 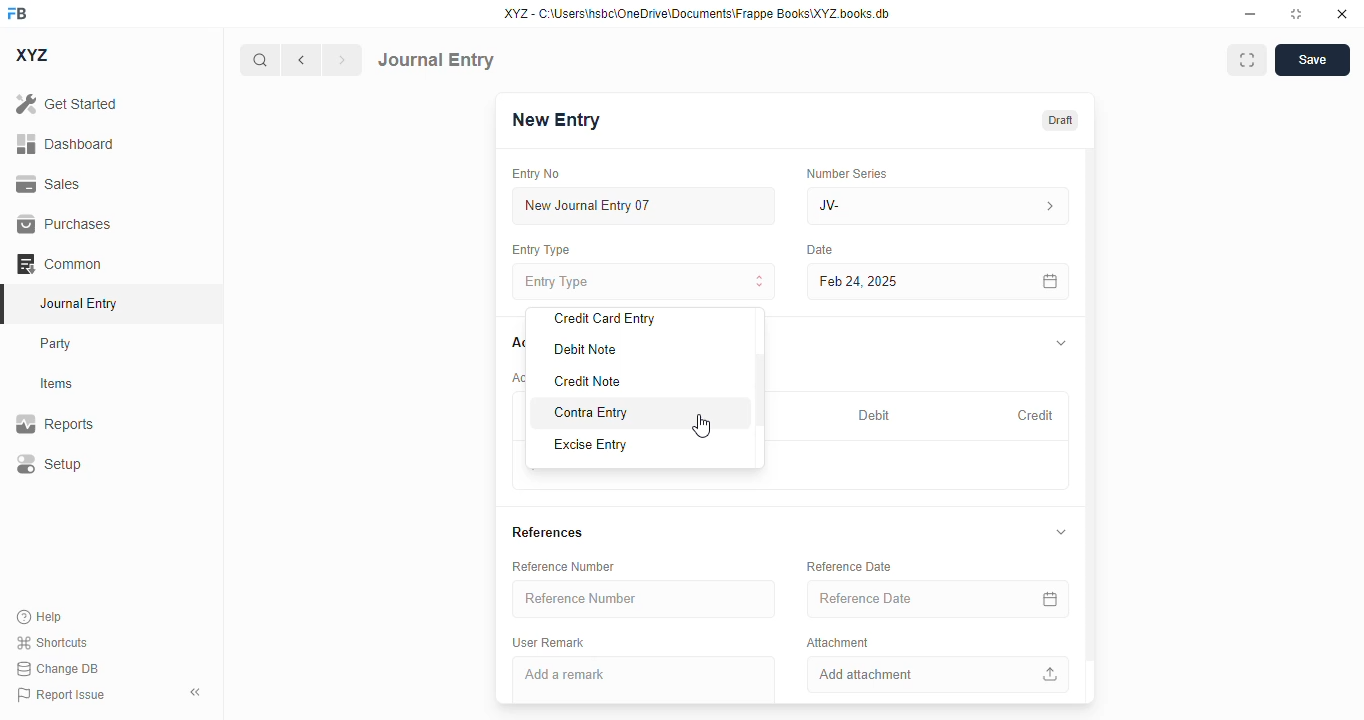 What do you see at coordinates (66, 224) in the screenshot?
I see `purchases` at bounding box center [66, 224].